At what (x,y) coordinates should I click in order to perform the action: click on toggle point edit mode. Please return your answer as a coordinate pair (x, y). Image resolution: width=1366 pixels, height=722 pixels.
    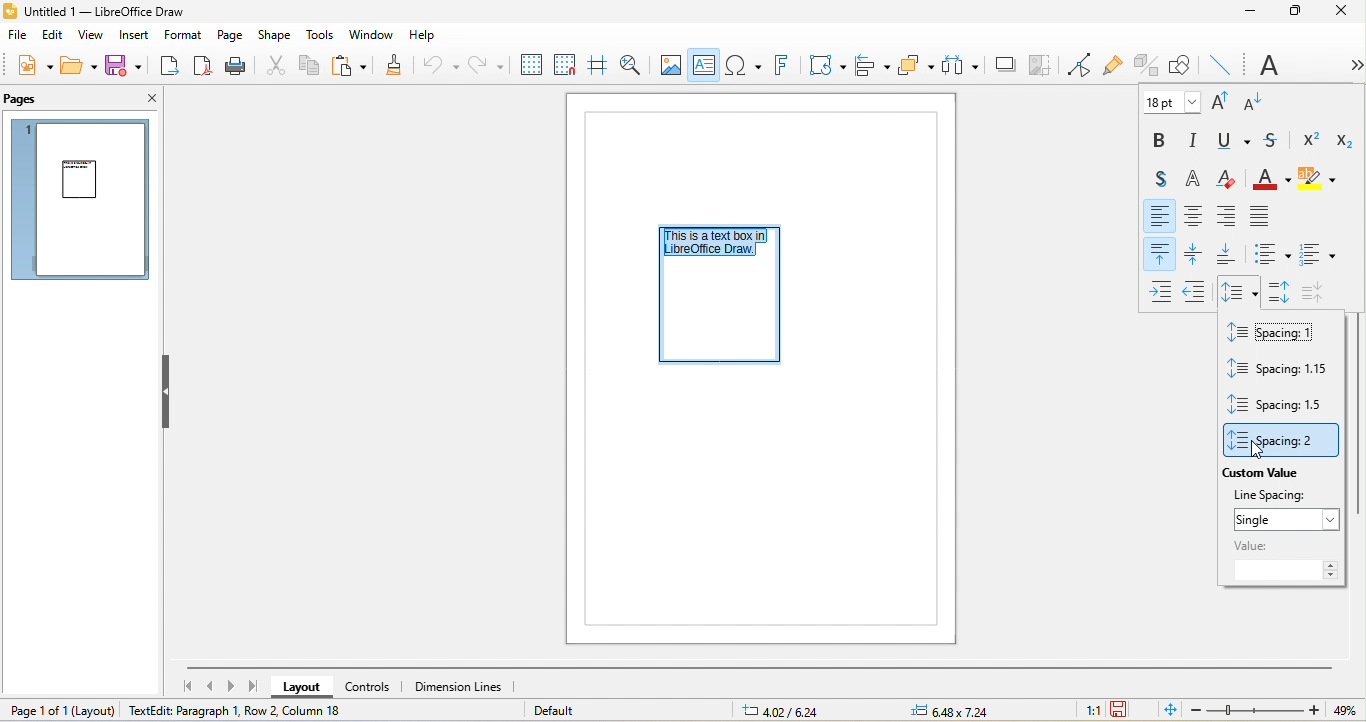
    Looking at the image, I should click on (1077, 63).